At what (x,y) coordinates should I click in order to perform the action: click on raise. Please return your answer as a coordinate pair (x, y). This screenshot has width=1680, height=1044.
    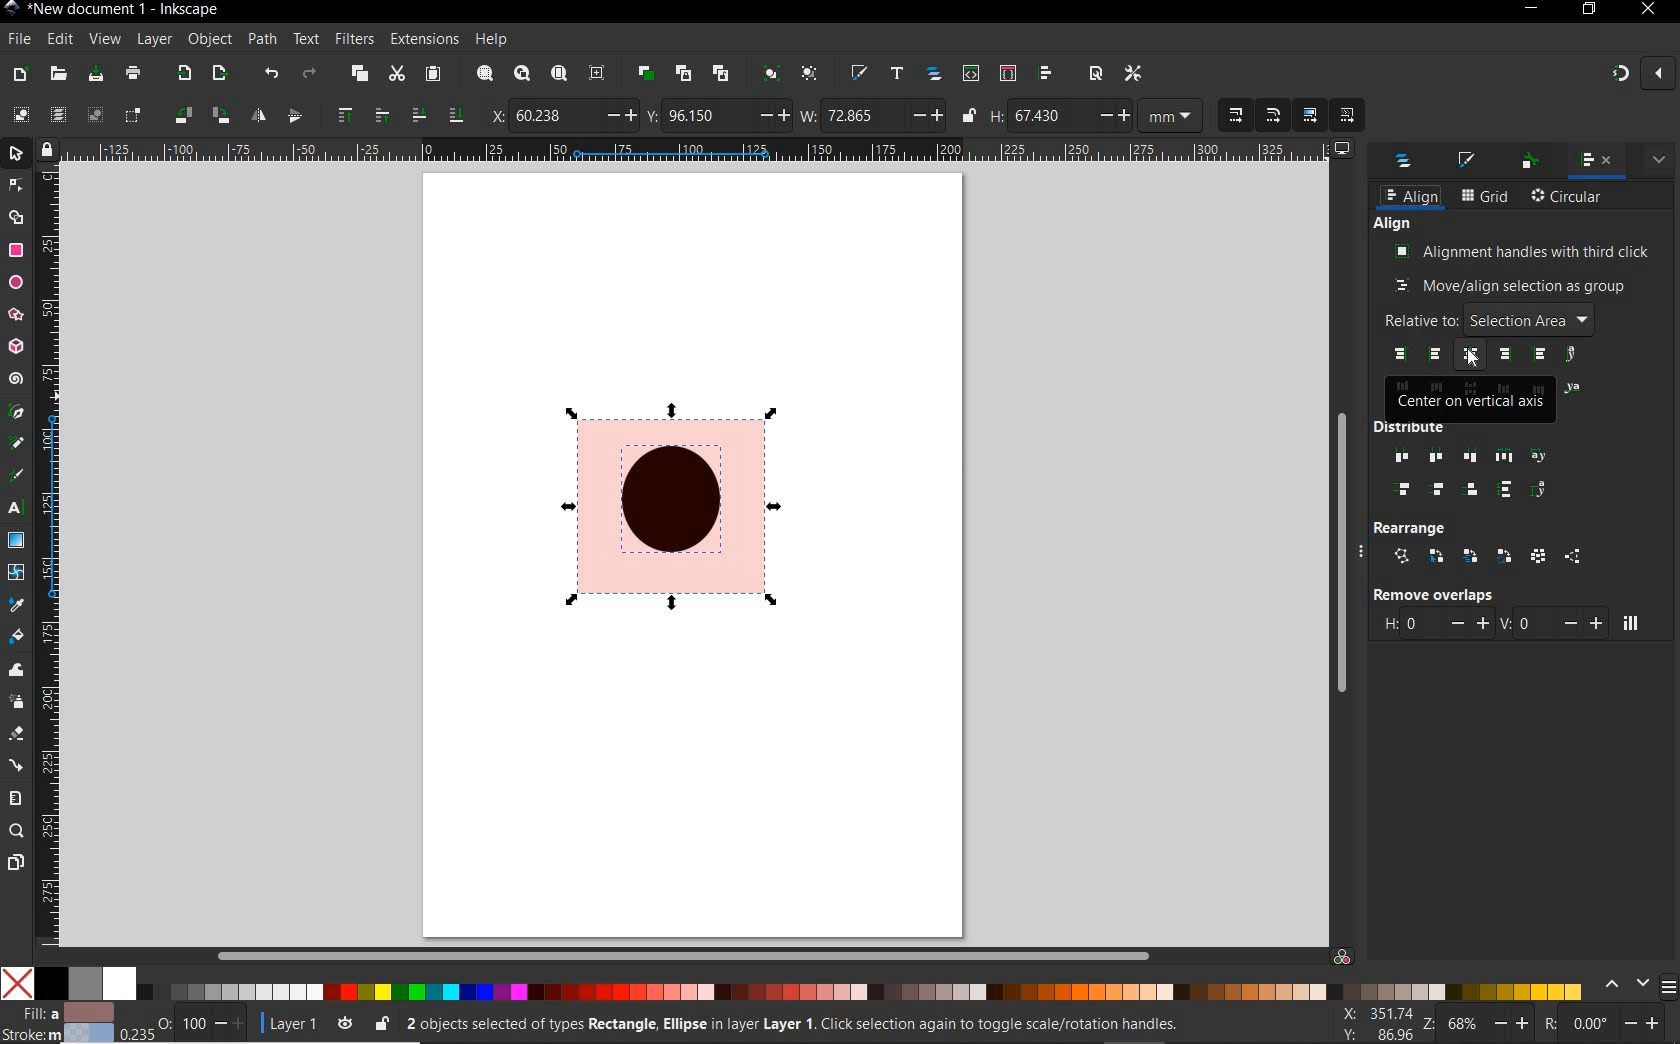
    Looking at the image, I should click on (380, 113).